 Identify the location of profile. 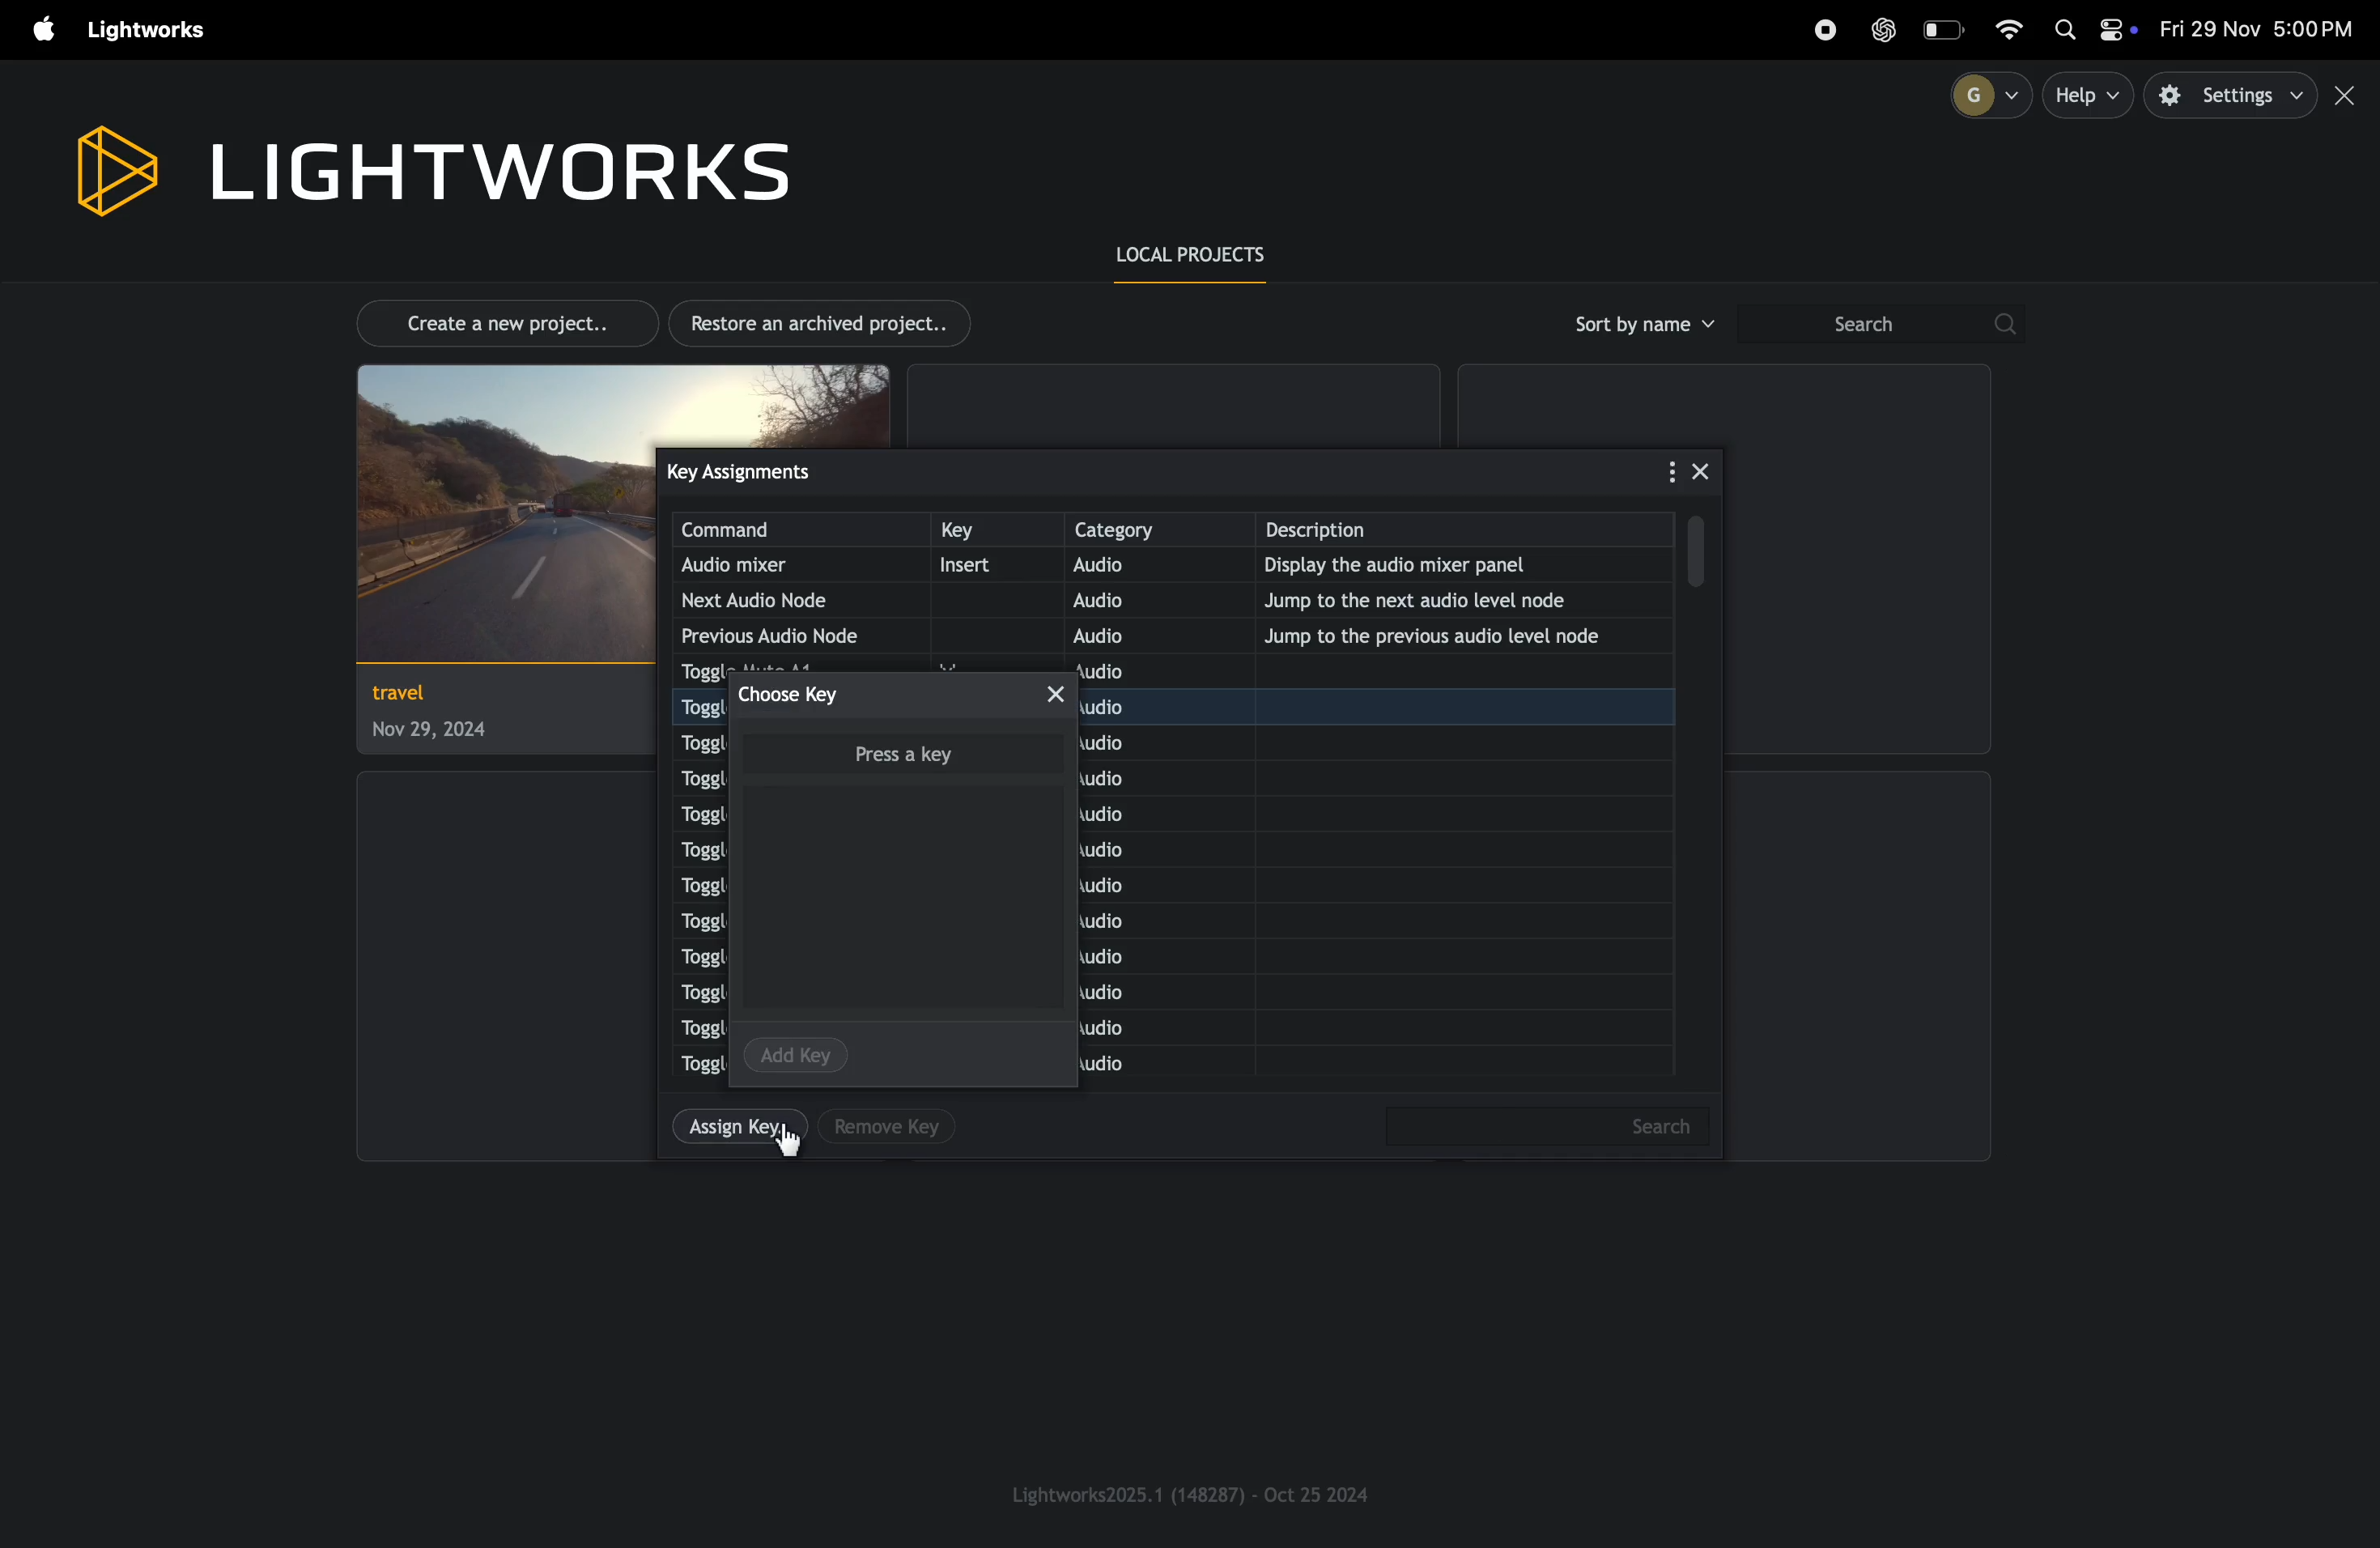
(1982, 94).